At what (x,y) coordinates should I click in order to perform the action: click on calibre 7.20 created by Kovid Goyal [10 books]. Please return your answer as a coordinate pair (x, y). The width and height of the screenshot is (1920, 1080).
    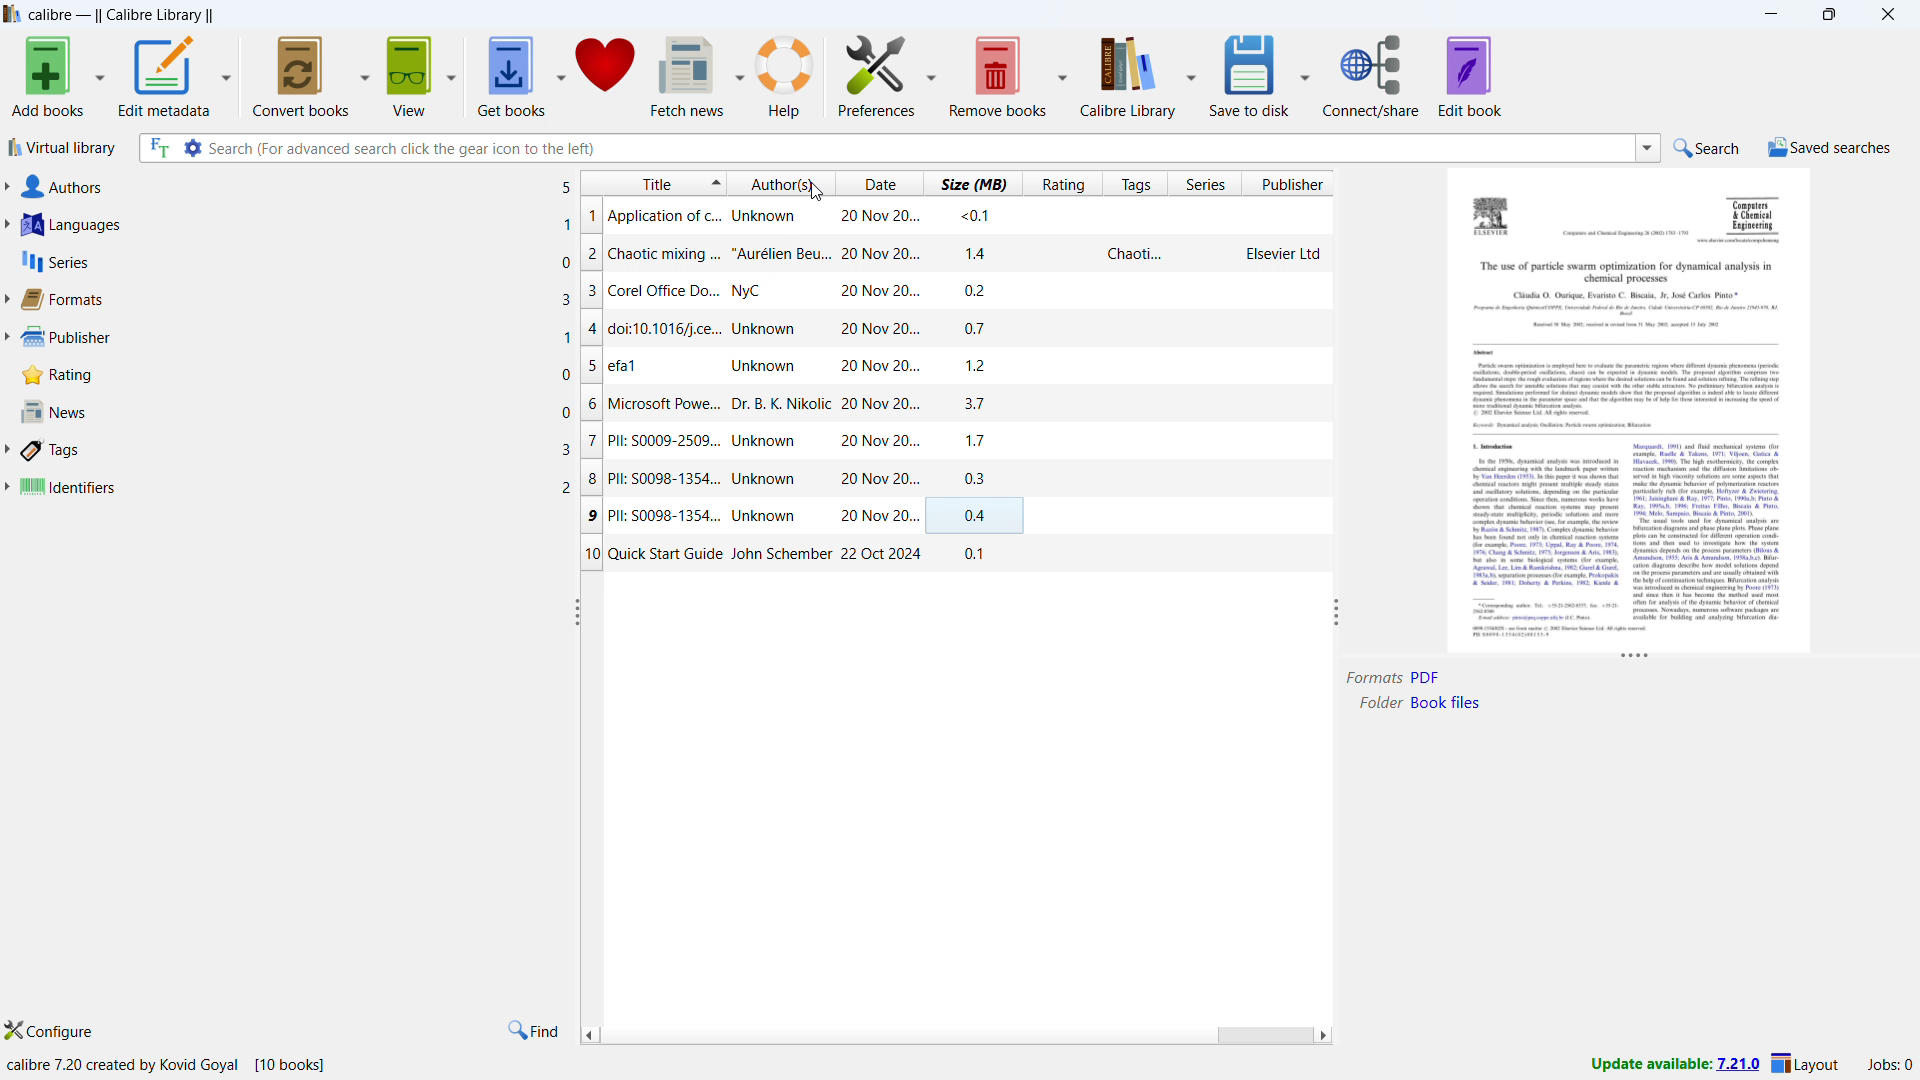
    Looking at the image, I should click on (170, 1065).